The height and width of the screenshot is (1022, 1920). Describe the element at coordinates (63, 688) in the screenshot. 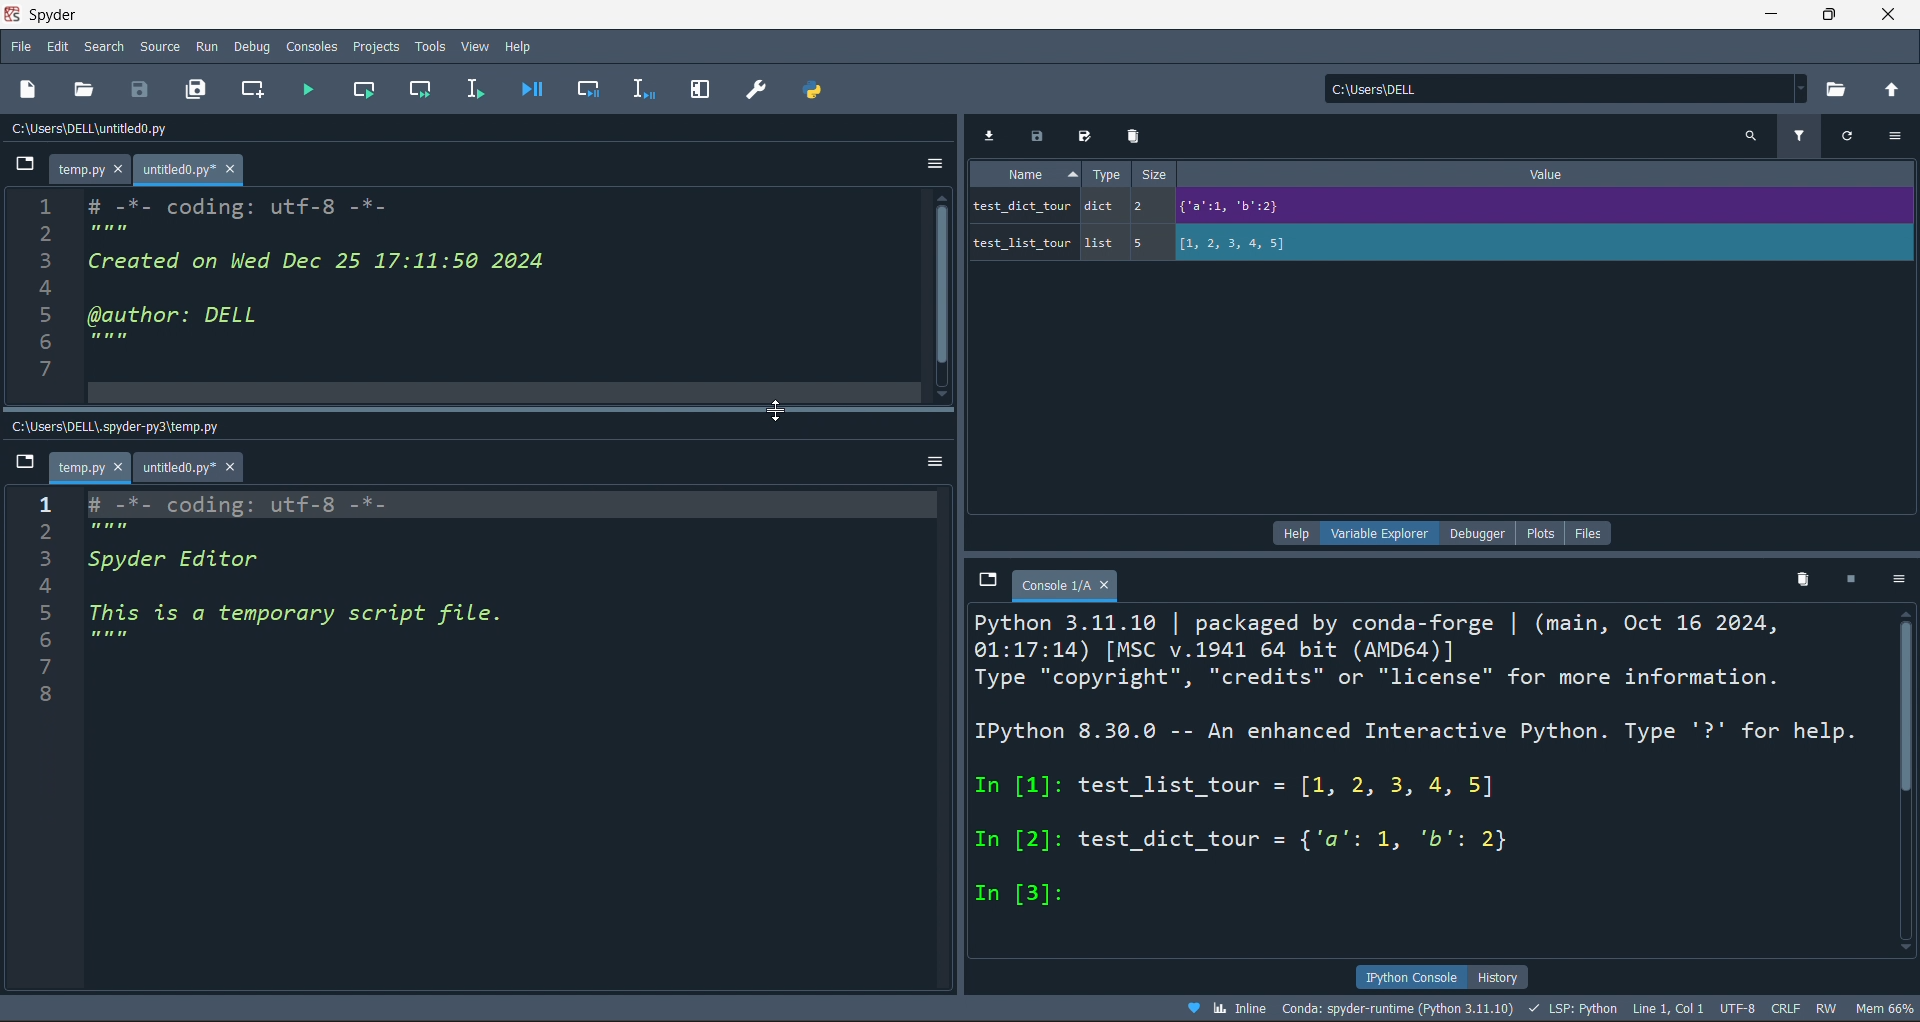

I see `8` at that location.